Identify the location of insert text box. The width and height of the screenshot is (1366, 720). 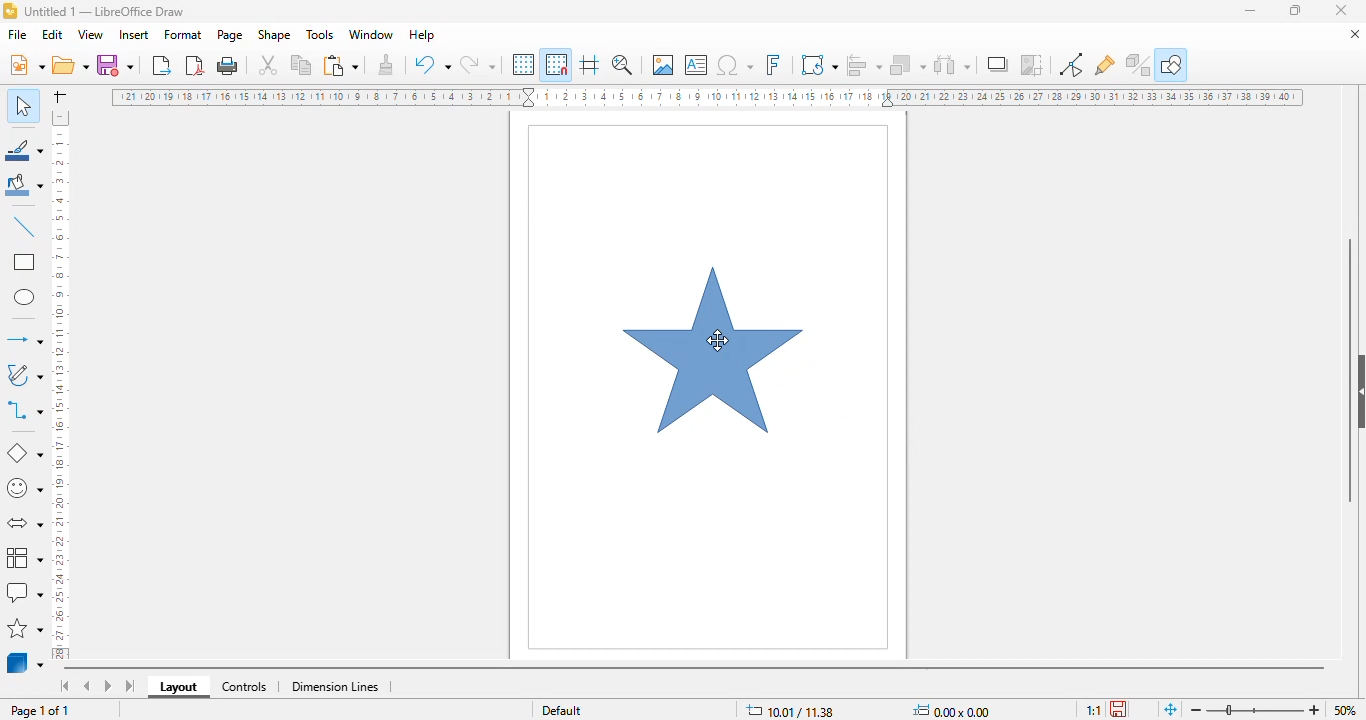
(696, 65).